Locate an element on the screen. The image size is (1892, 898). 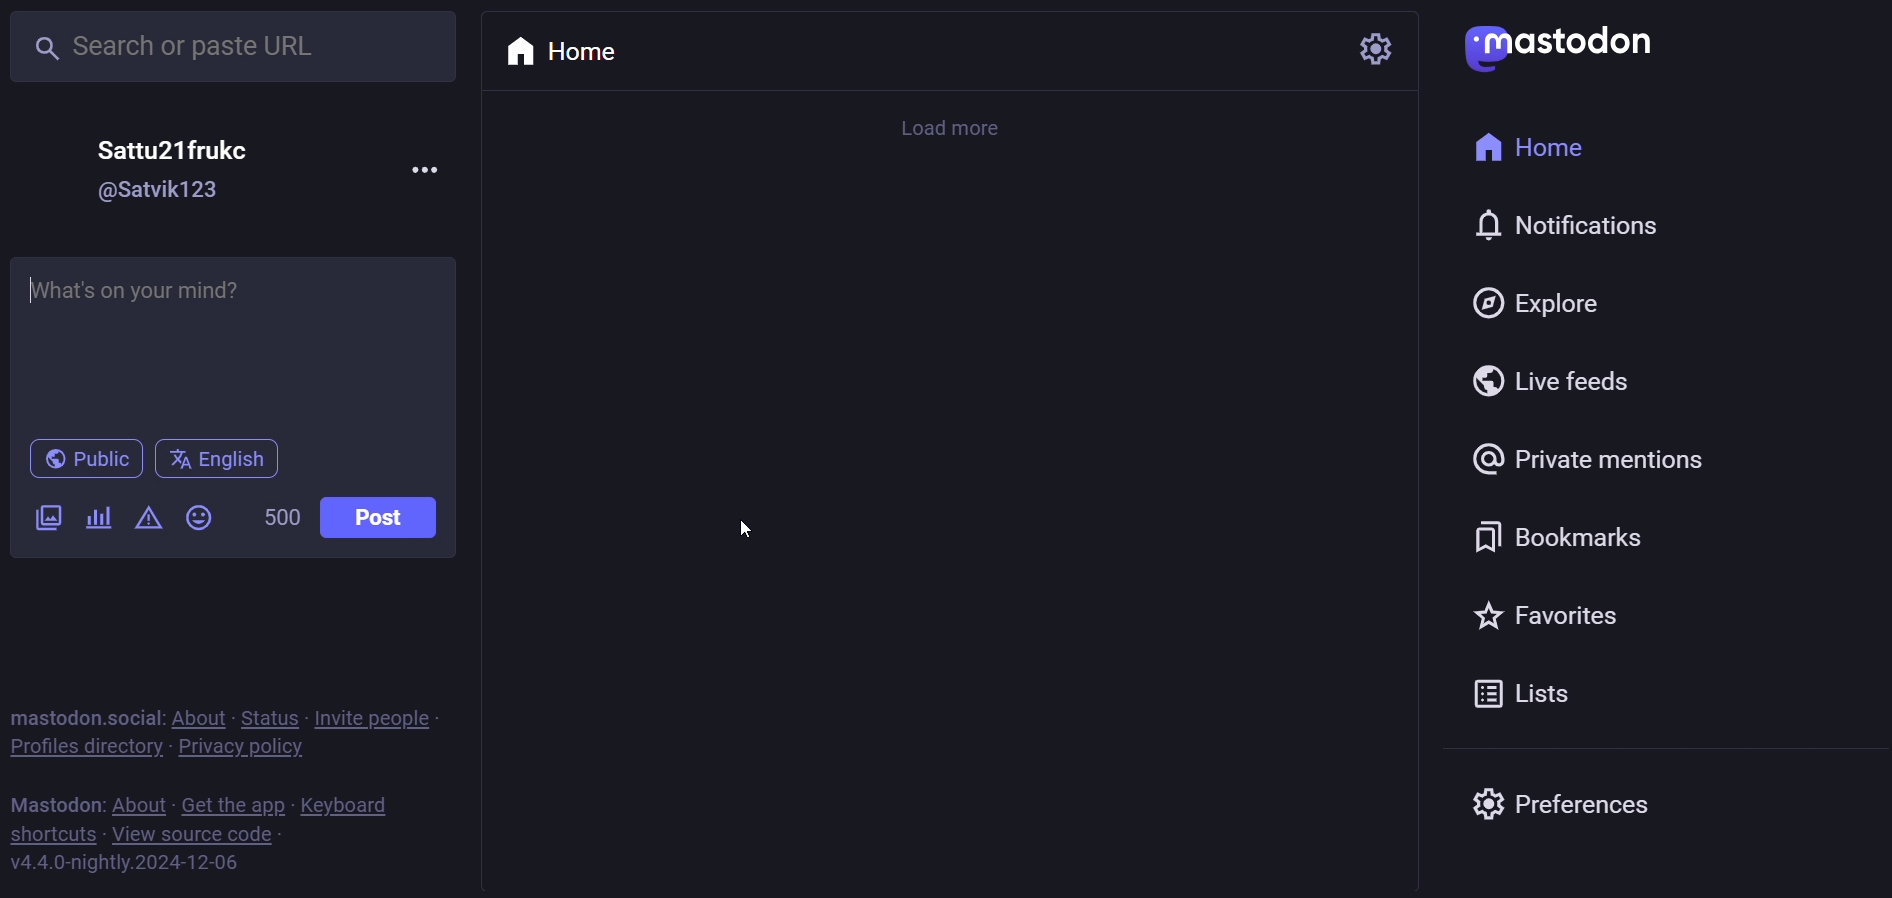
home is located at coordinates (559, 55).